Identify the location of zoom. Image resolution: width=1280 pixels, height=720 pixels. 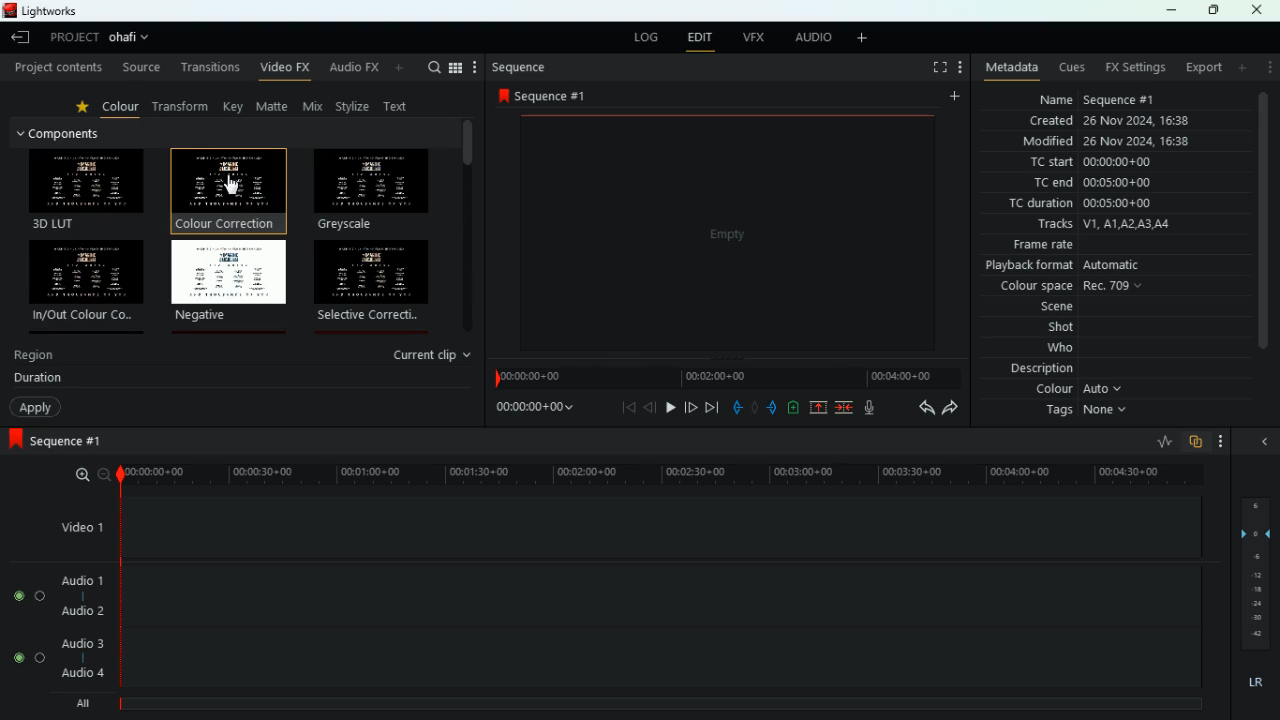
(78, 475).